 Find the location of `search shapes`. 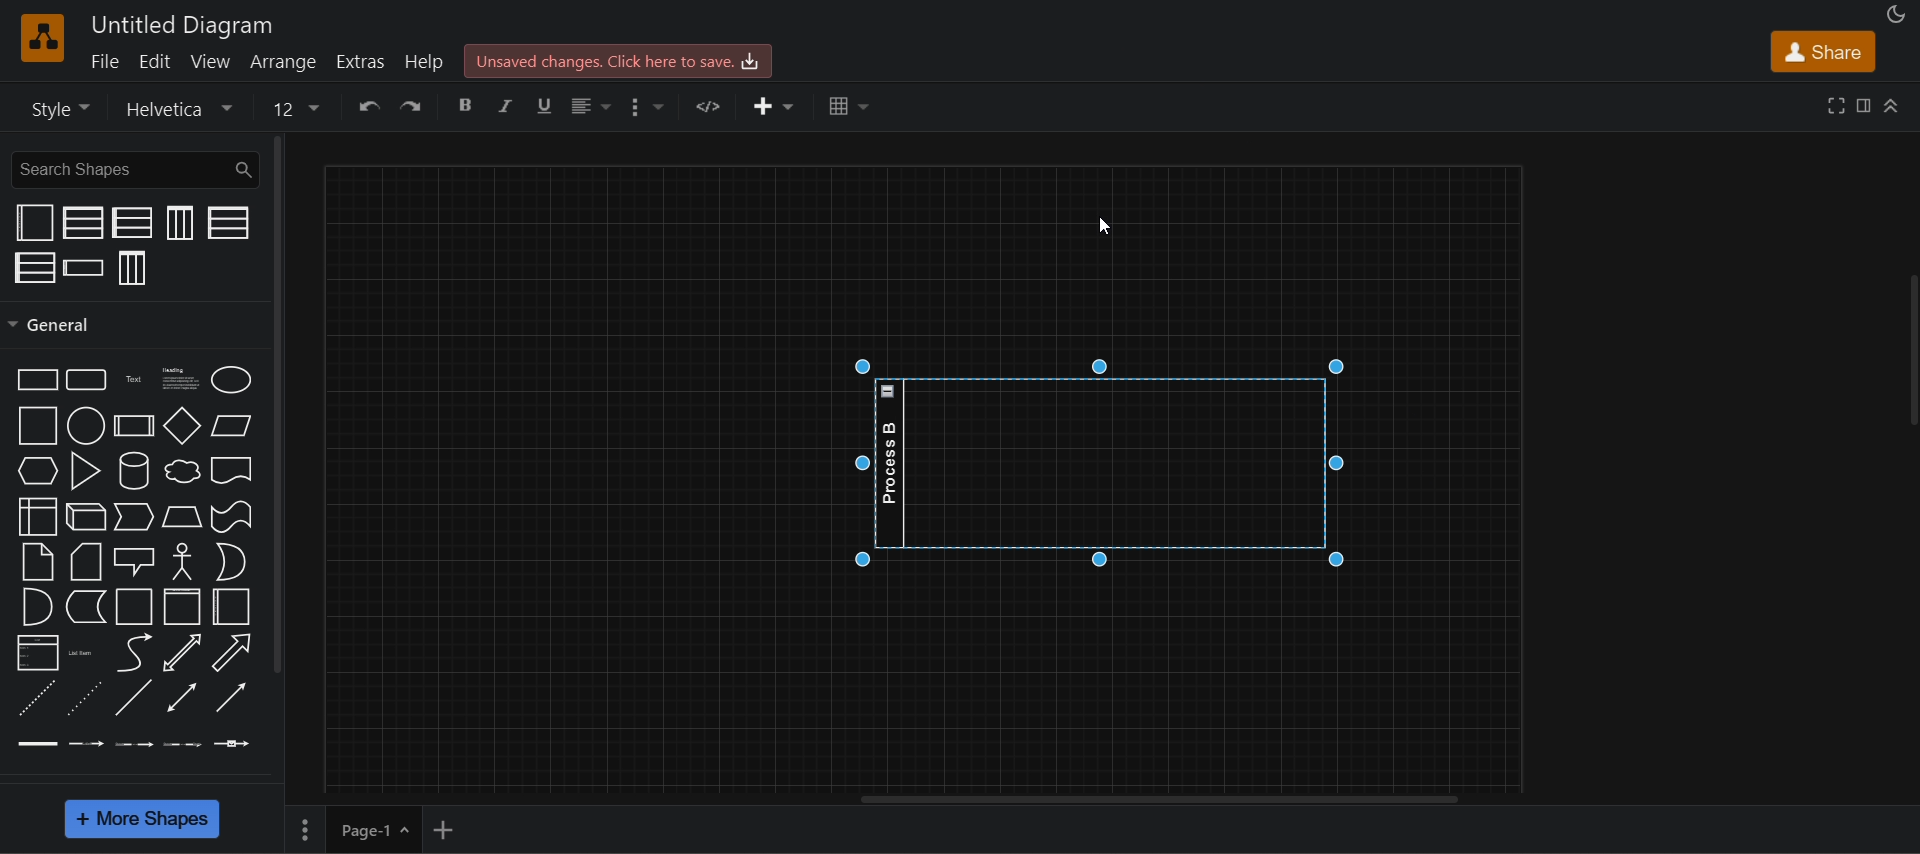

search shapes is located at coordinates (134, 168).